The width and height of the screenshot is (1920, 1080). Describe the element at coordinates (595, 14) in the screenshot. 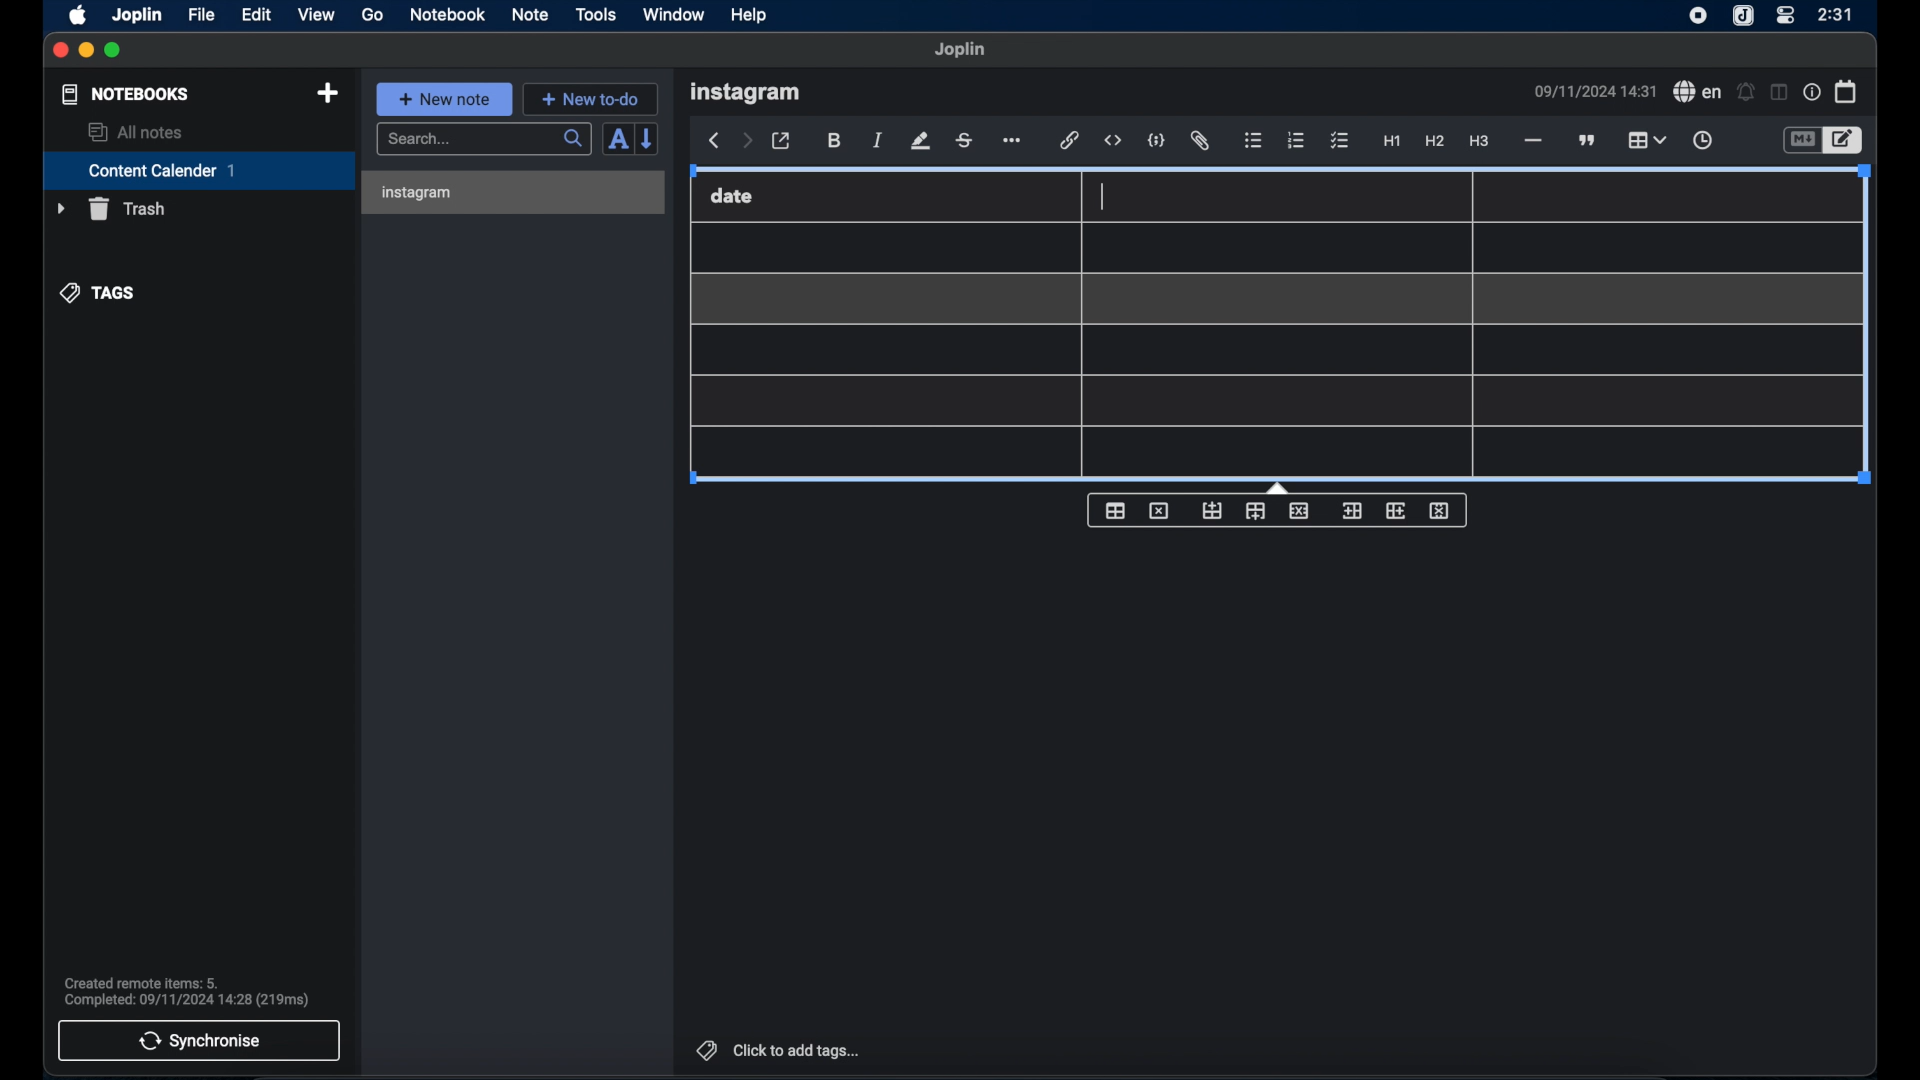

I see `tools` at that location.